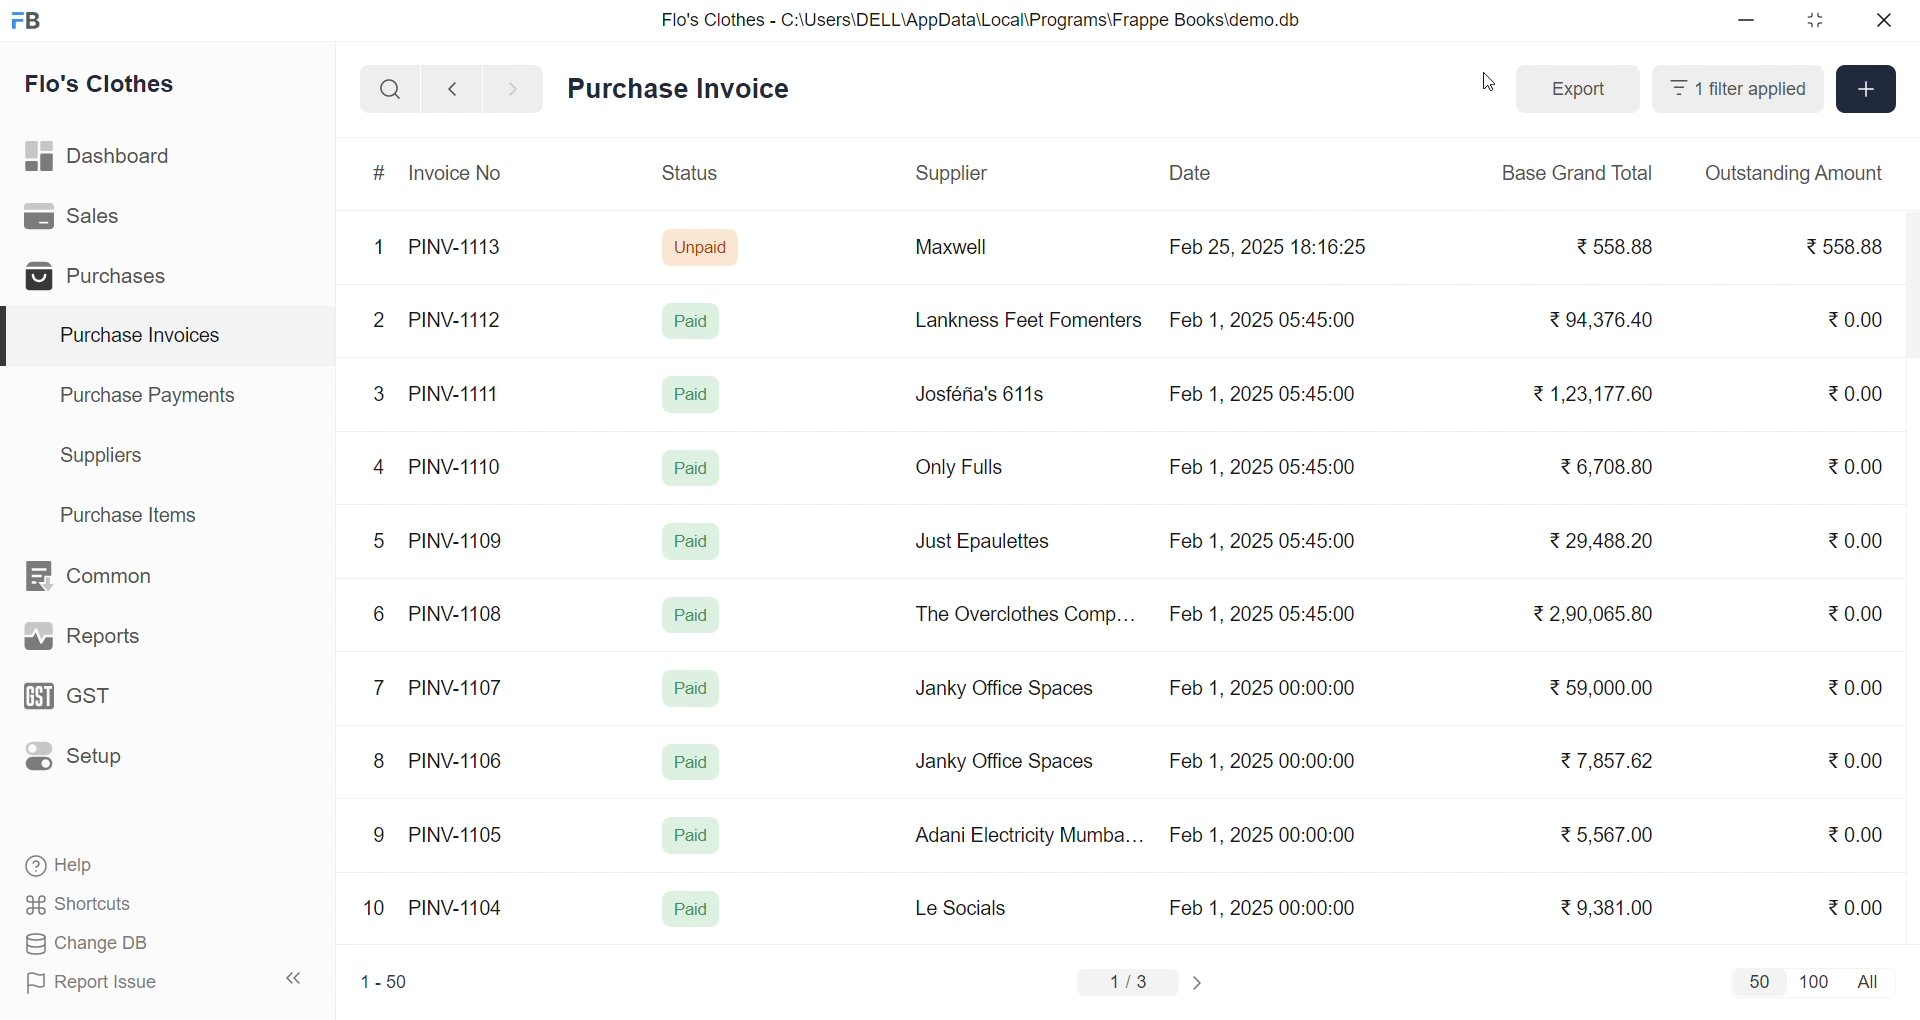 Image resolution: width=1920 pixels, height=1020 pixels. I want to click on Date, so click(1193, 173).